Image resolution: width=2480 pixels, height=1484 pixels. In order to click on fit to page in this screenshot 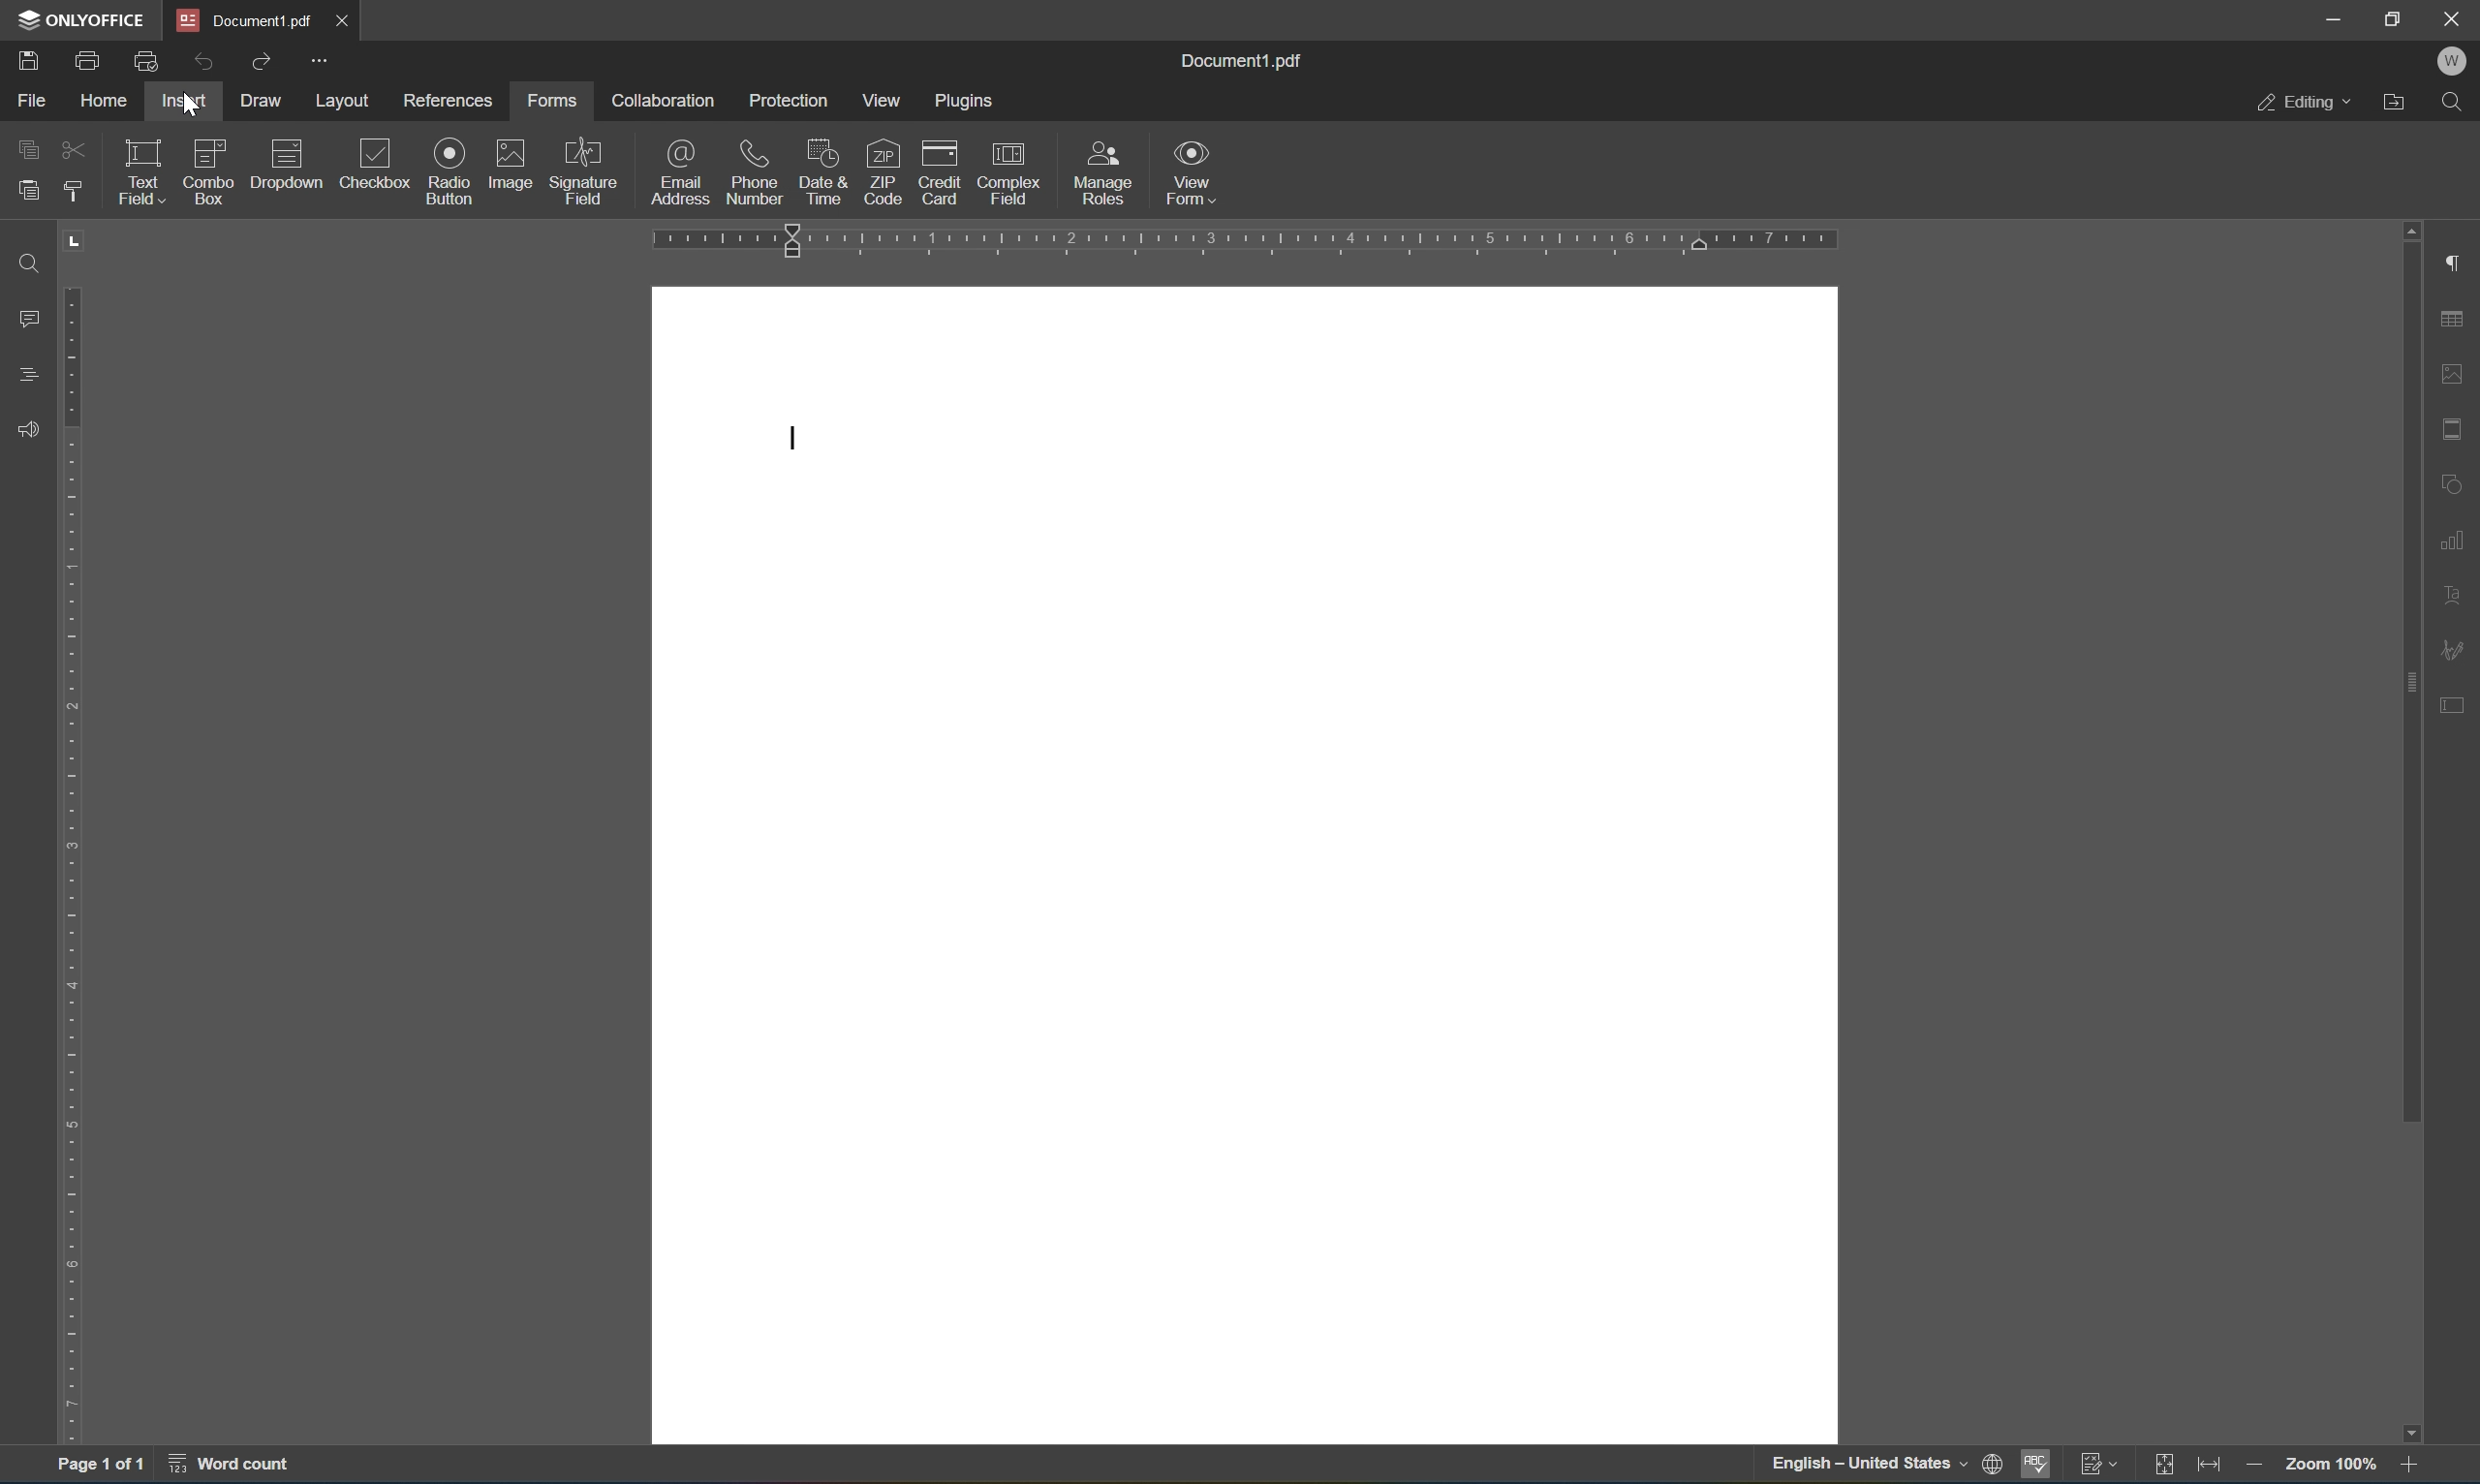, I will do `click(2164, 1466)`.